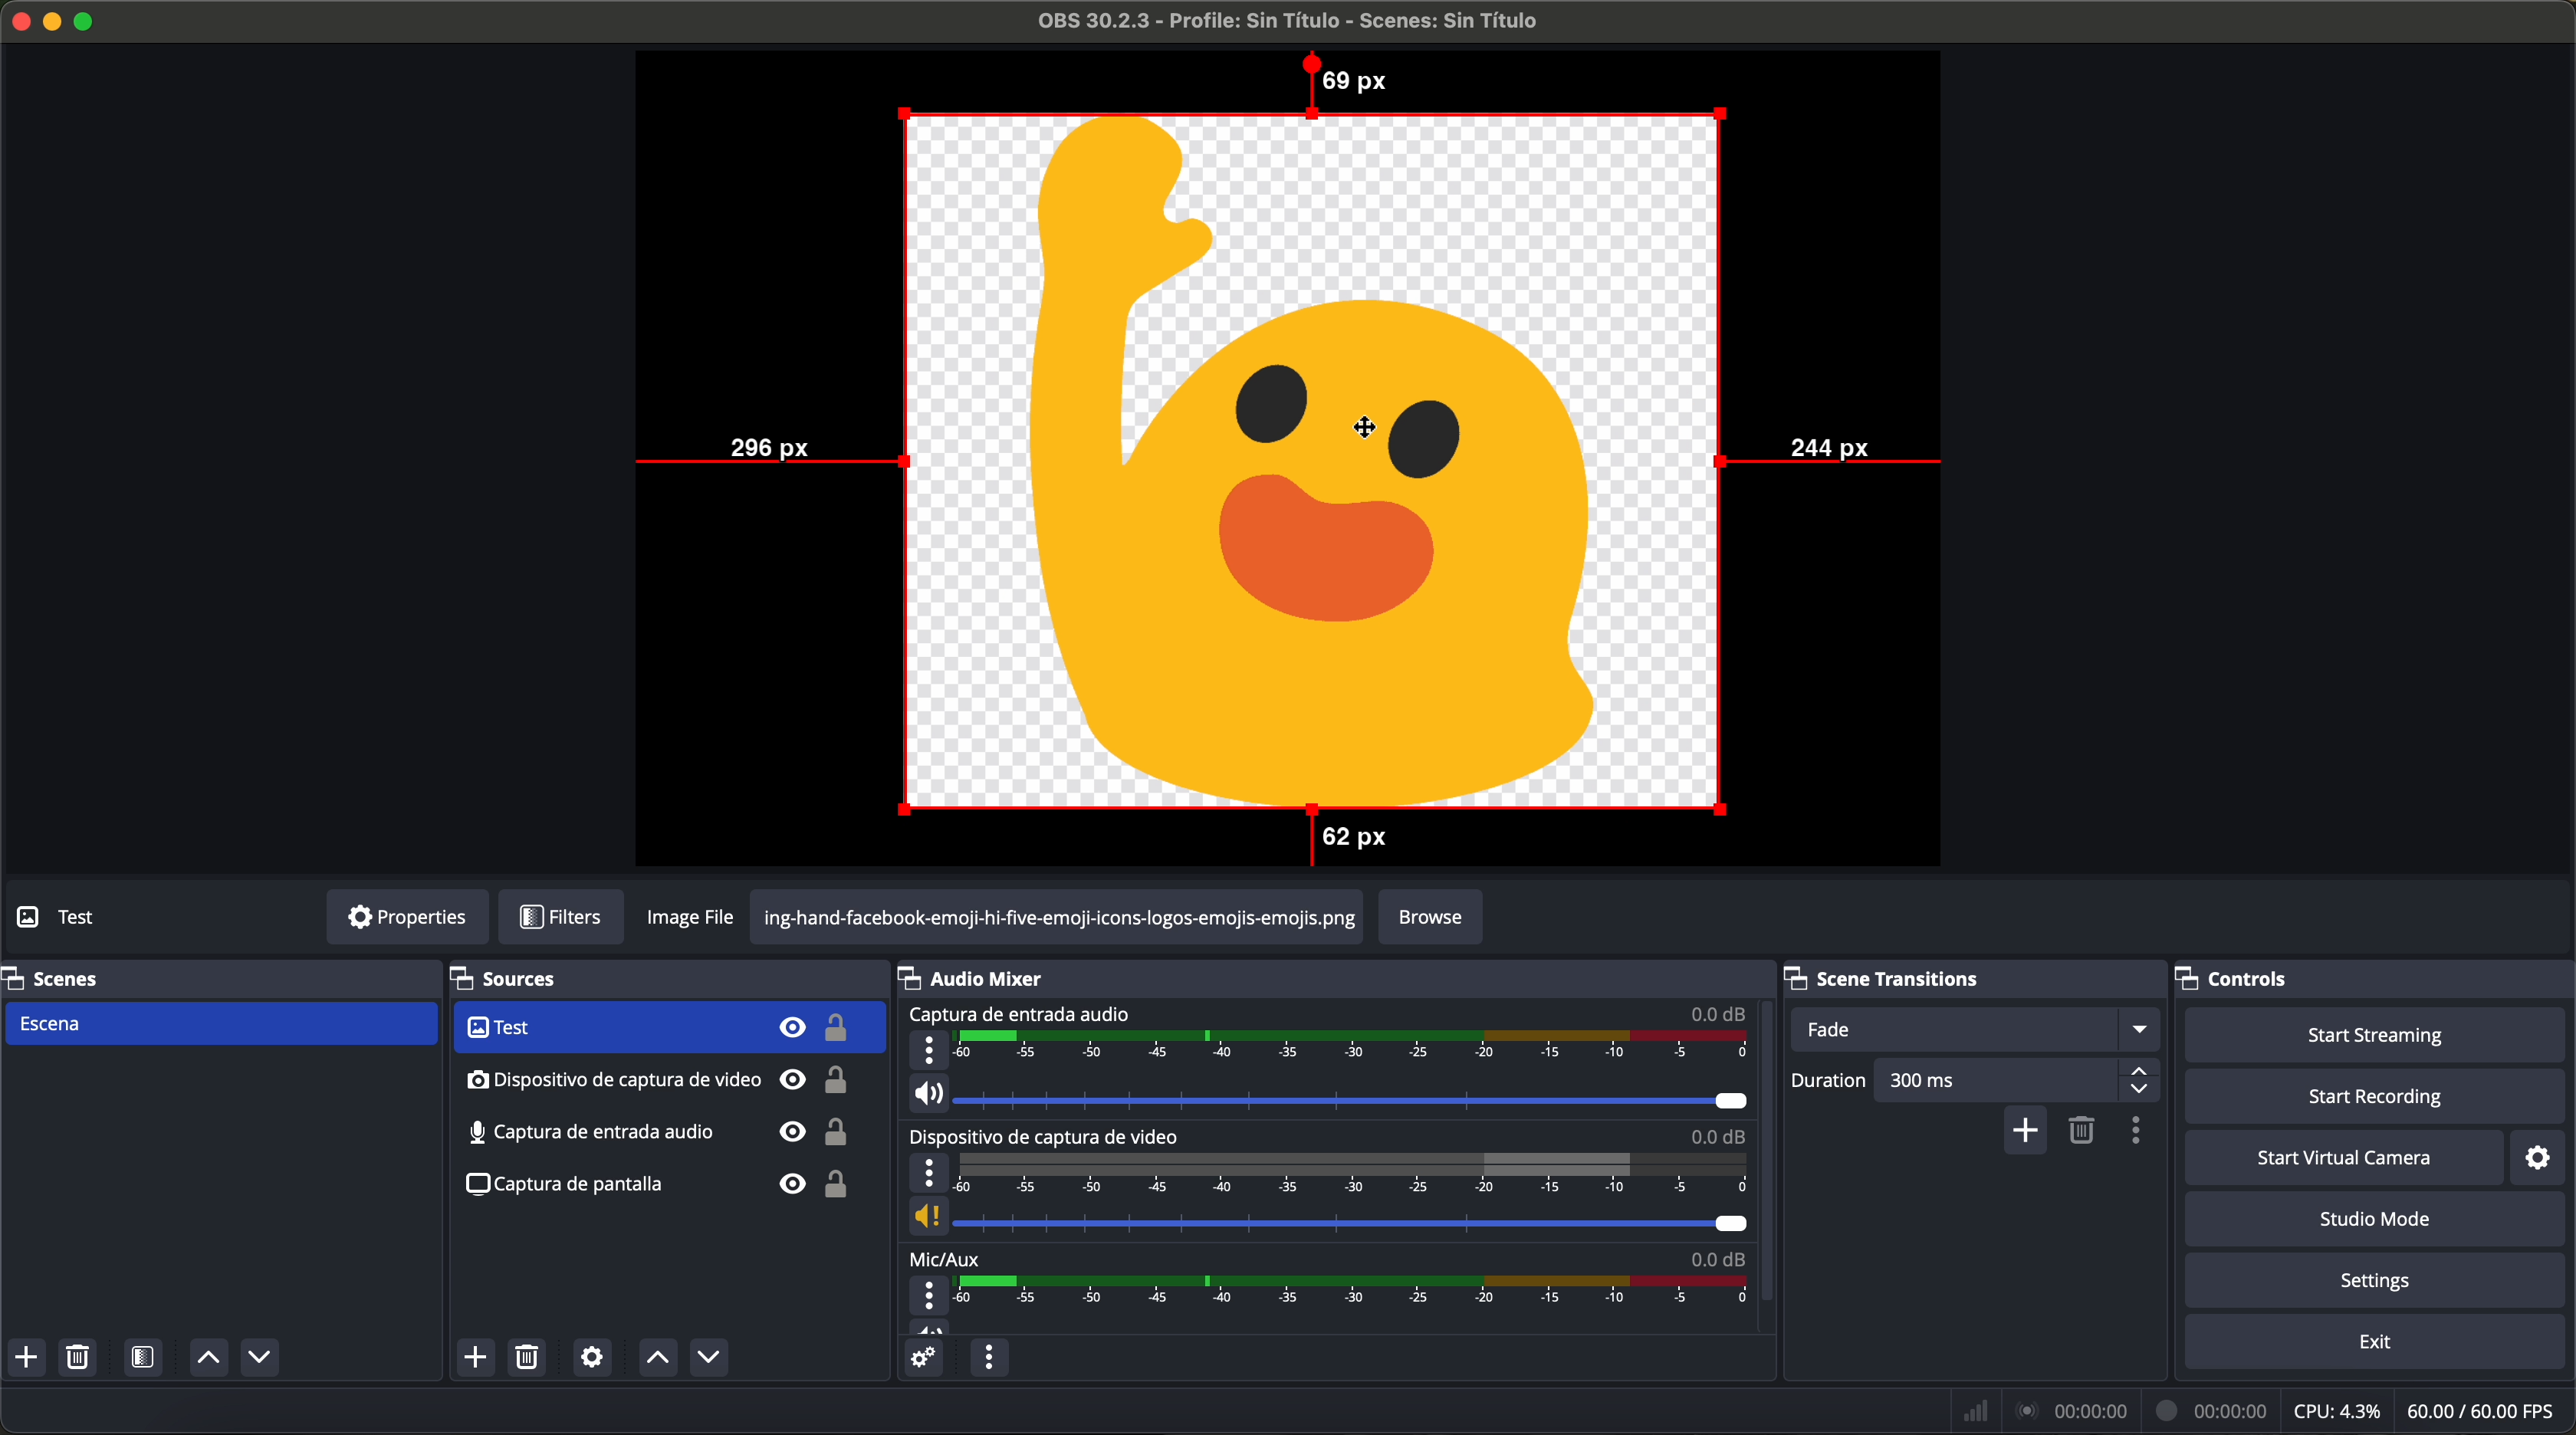 The width and height of the screenshot is (2576, 1435). Describe the element at coordinates (1291, 21) in the screenshot. I see `filename` at that location.